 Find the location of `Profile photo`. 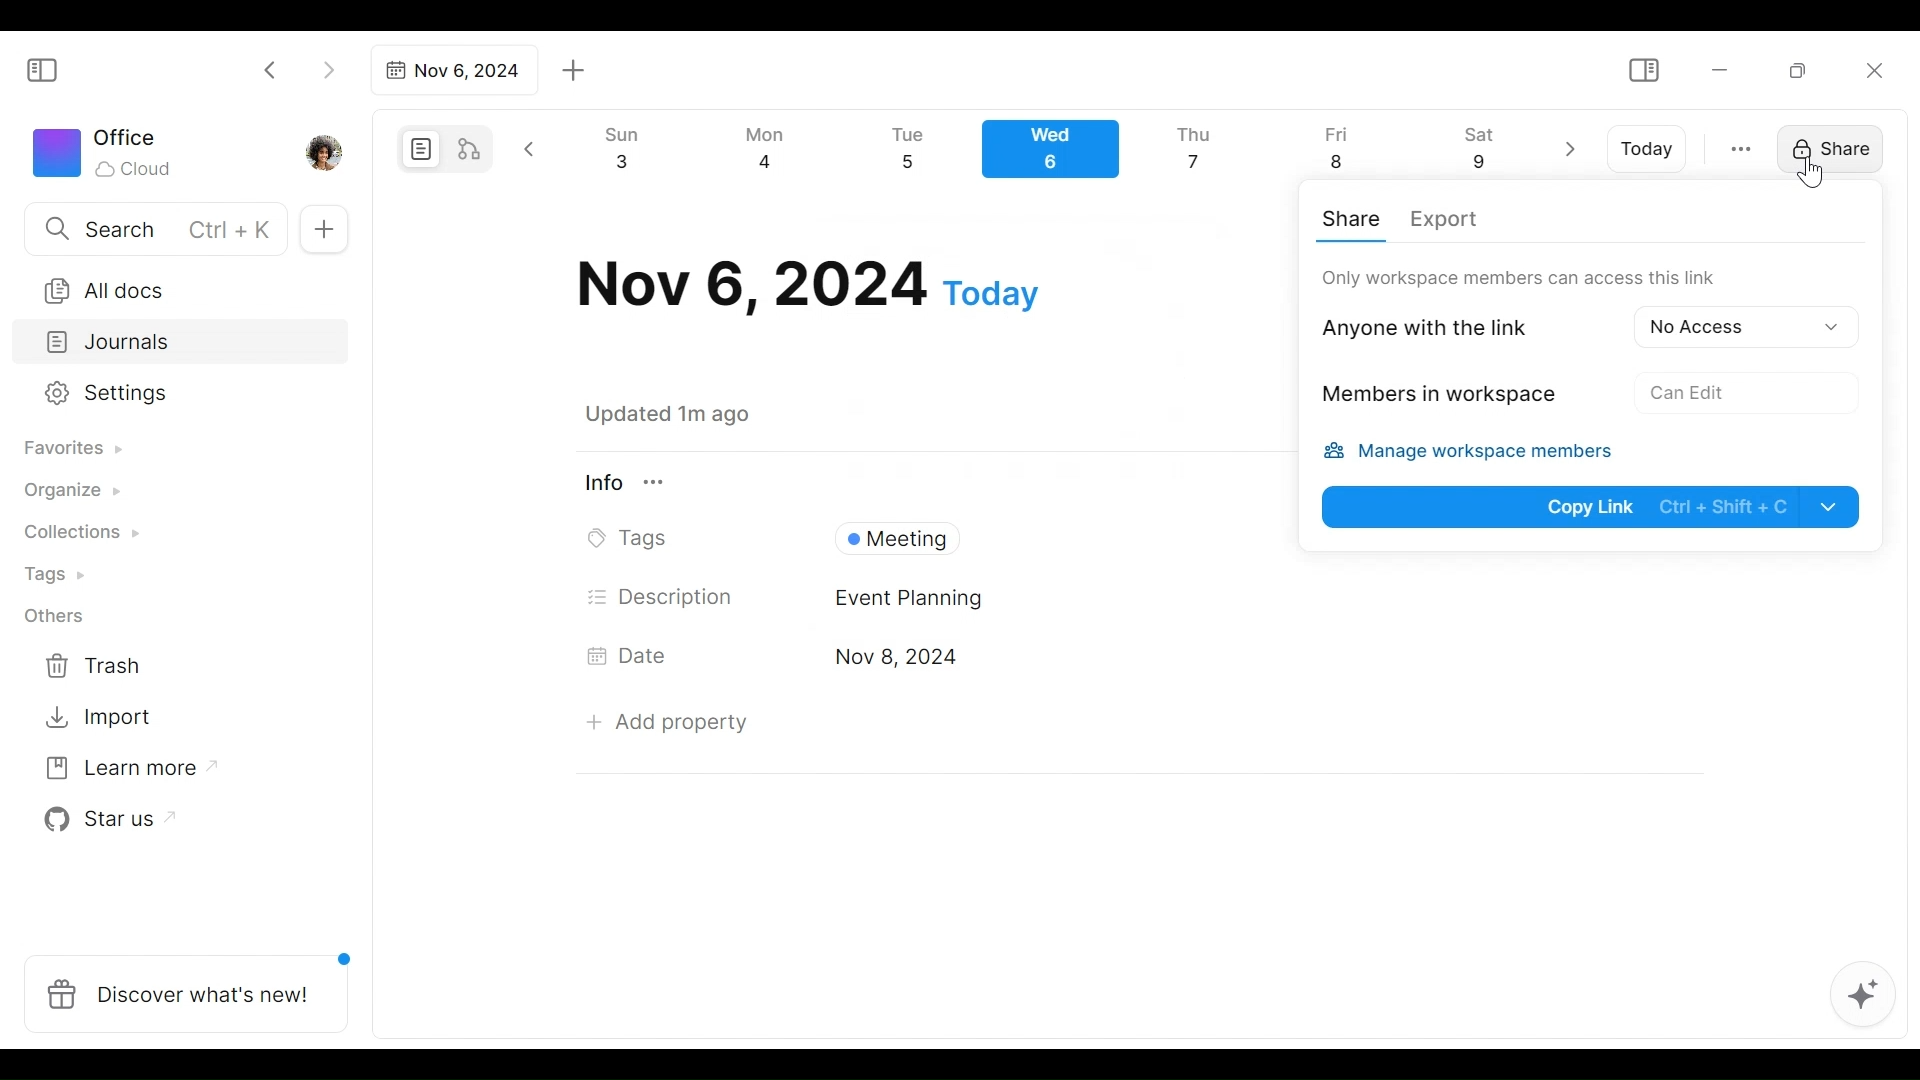

Profile photo is located at coordinates (326, 148).